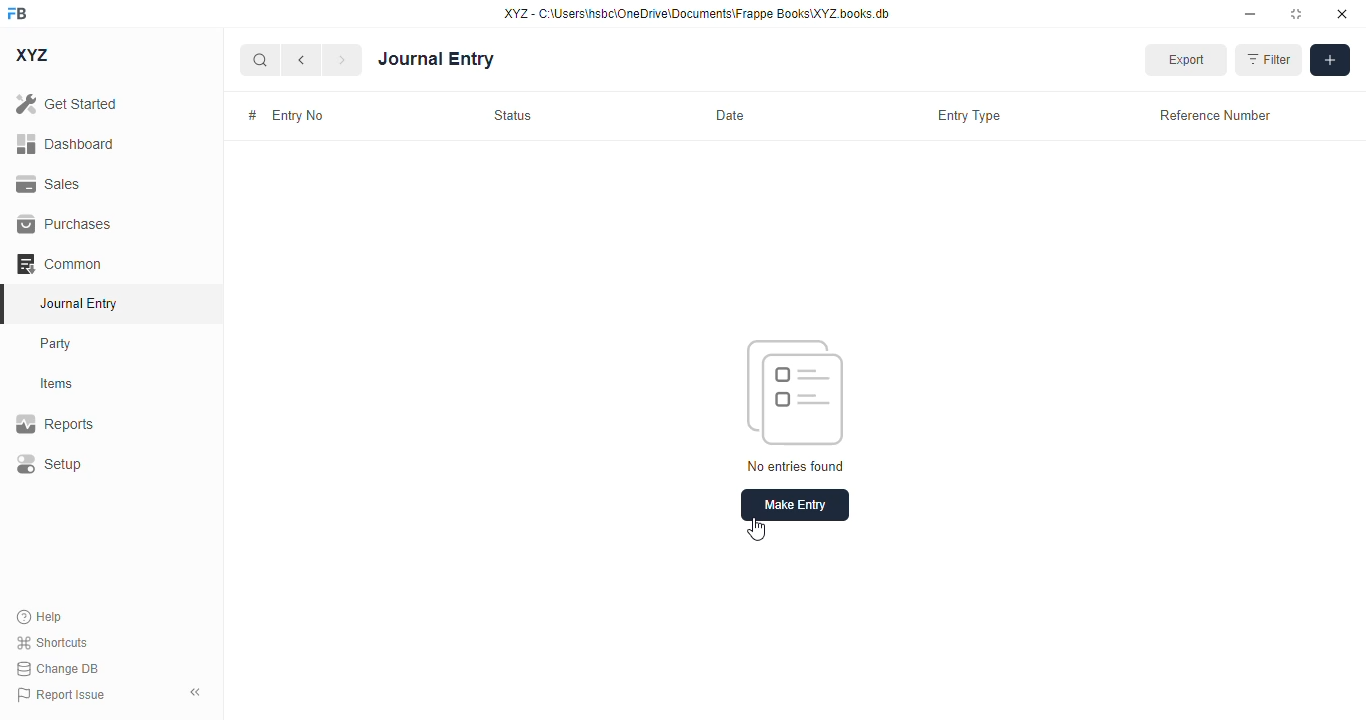 This screenshot has width=1366, height=720. Describe the element at coordinates (1214, 116) in the screenshot. I see `reference number` at that location.